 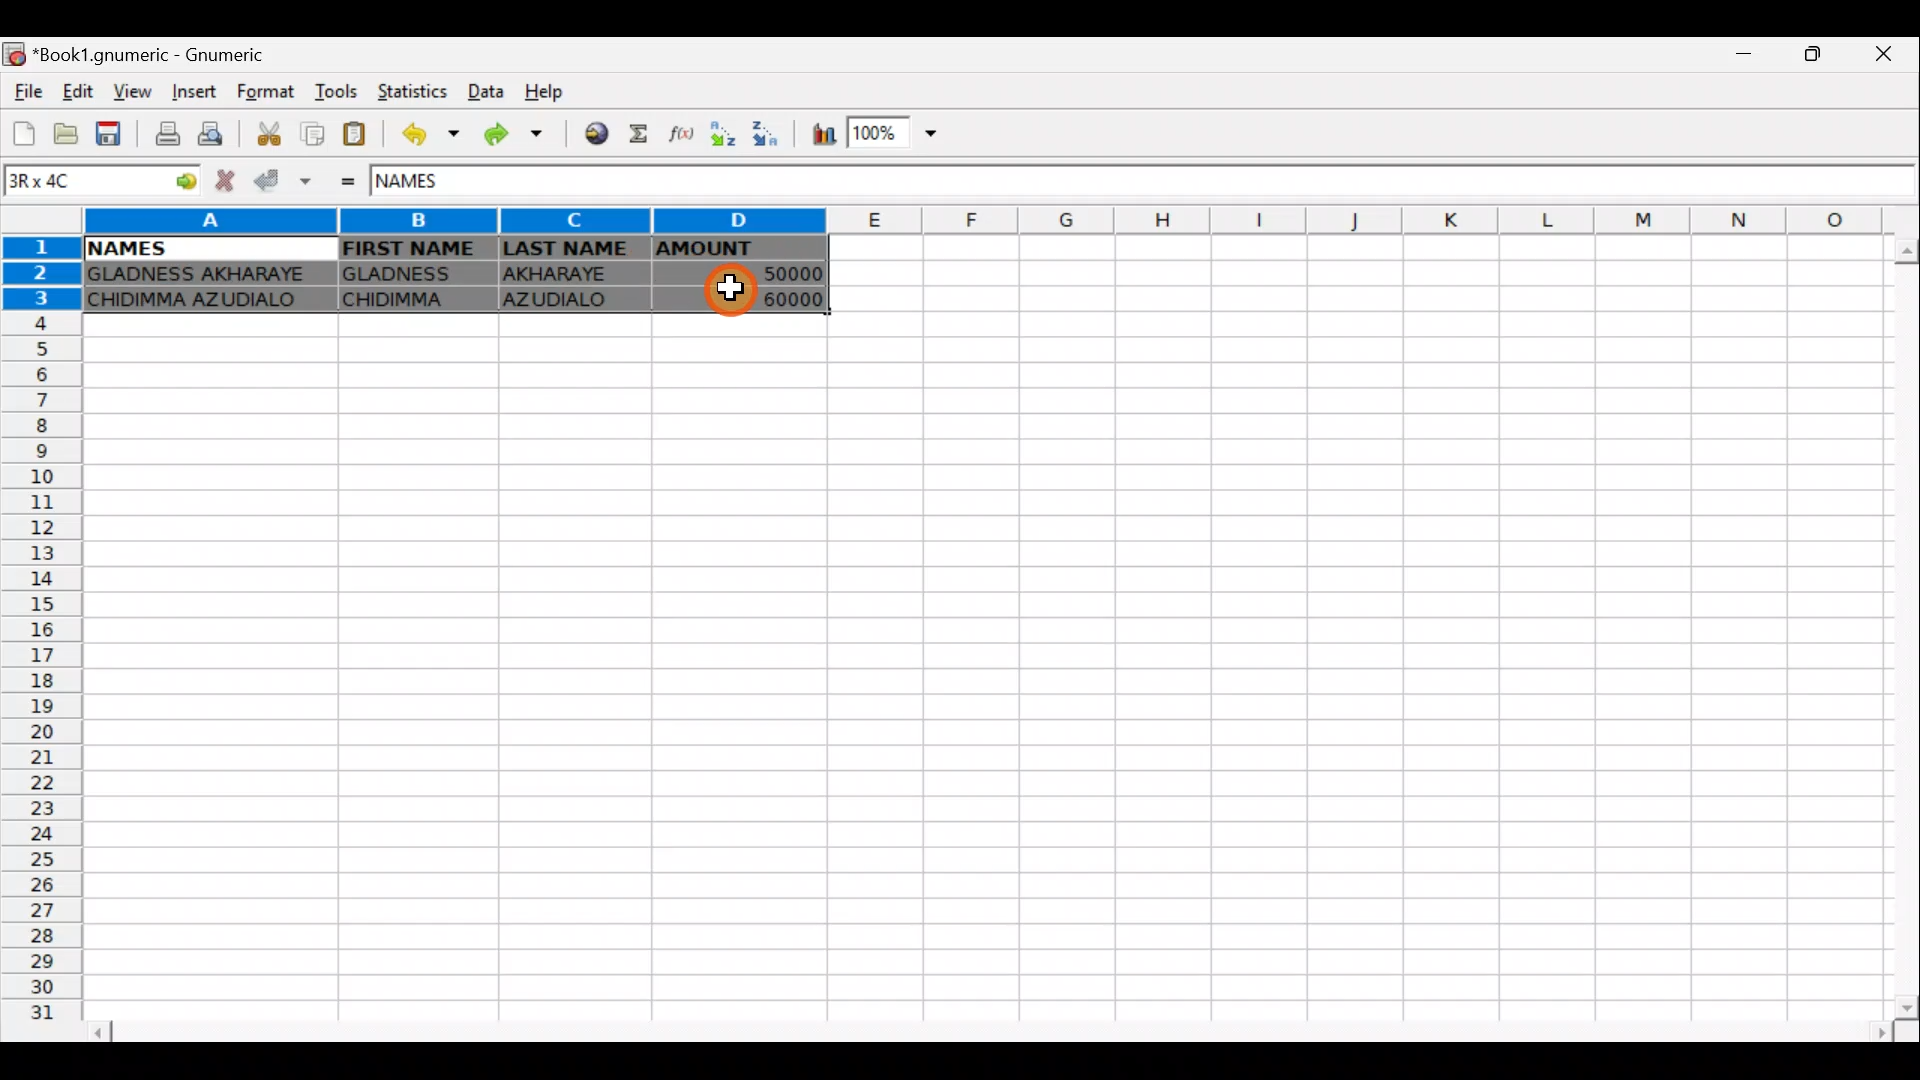 I want to click on Gnumeric logo, so click(x=16, y=56).